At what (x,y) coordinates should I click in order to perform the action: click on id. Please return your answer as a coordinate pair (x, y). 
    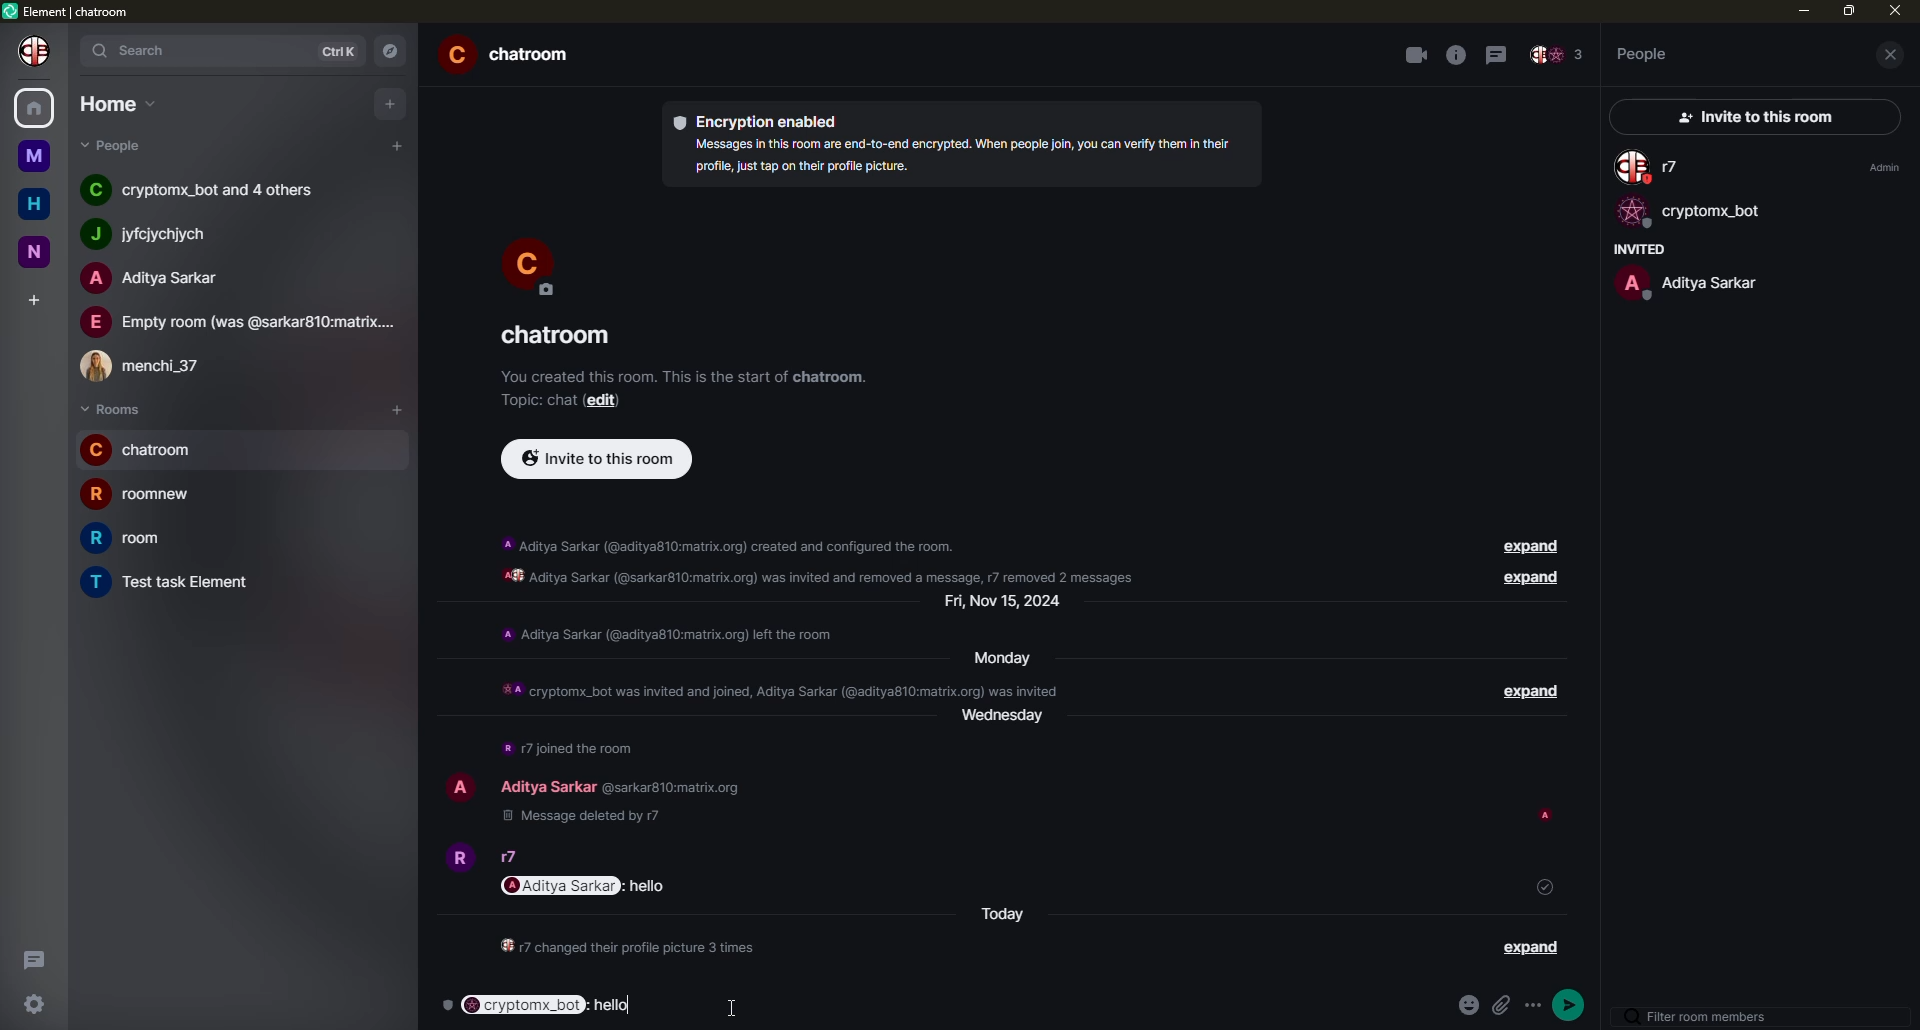
    Looking at the image, I should click on (669, 789).